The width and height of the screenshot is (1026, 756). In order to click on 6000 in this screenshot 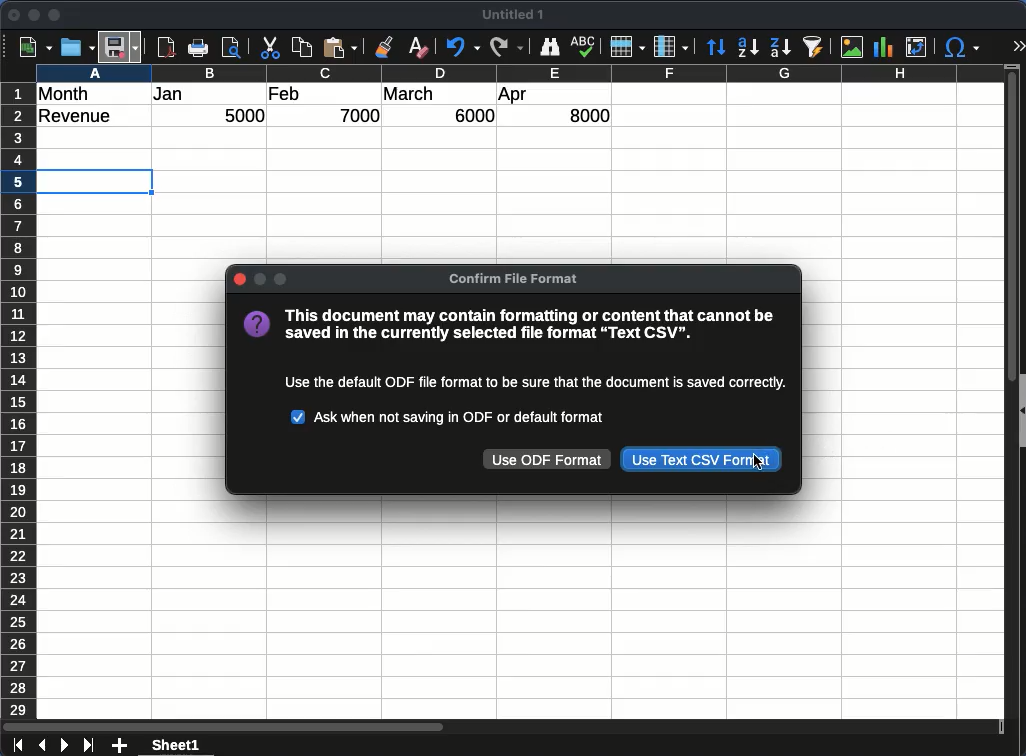, I will do `click(469, 116)`.